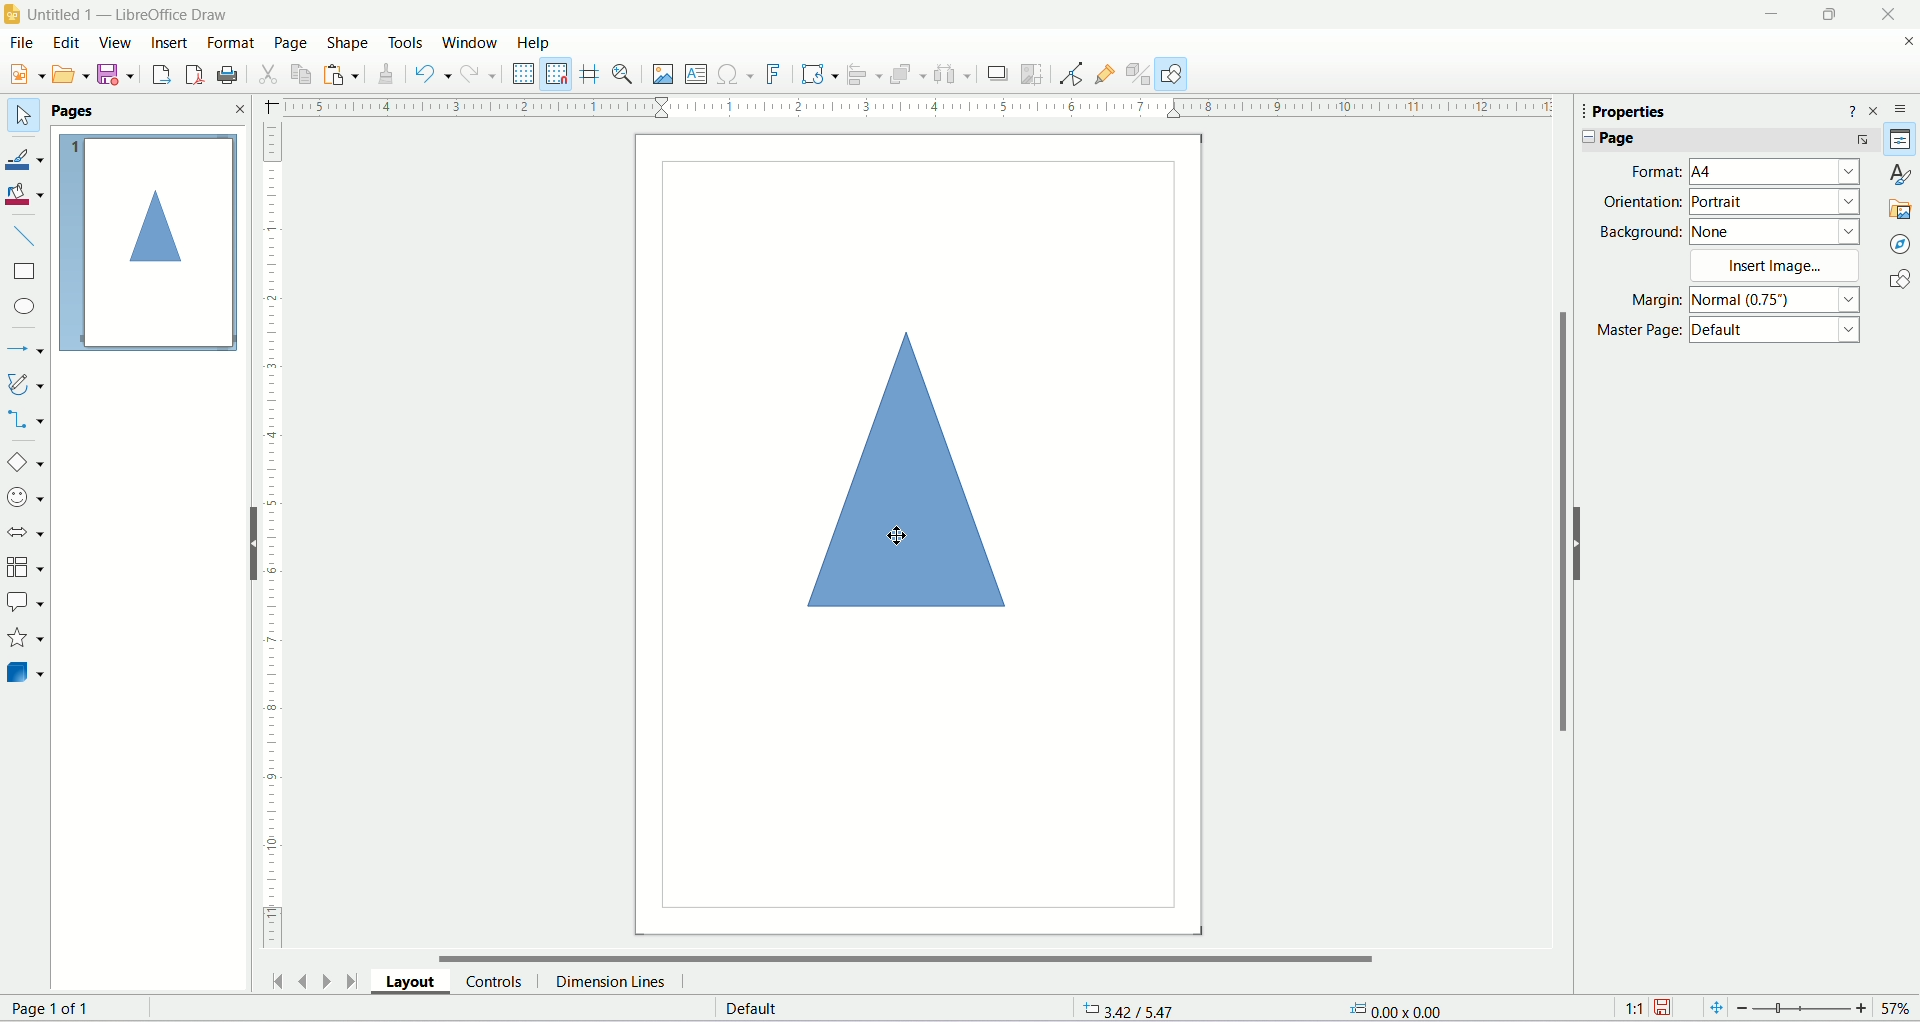 The width and height of the screenshot is (1920, 1022). What do you see at coordinates (1622, 112) in the screenshot?
I see `Properties` at bounding box center [1622, 112].